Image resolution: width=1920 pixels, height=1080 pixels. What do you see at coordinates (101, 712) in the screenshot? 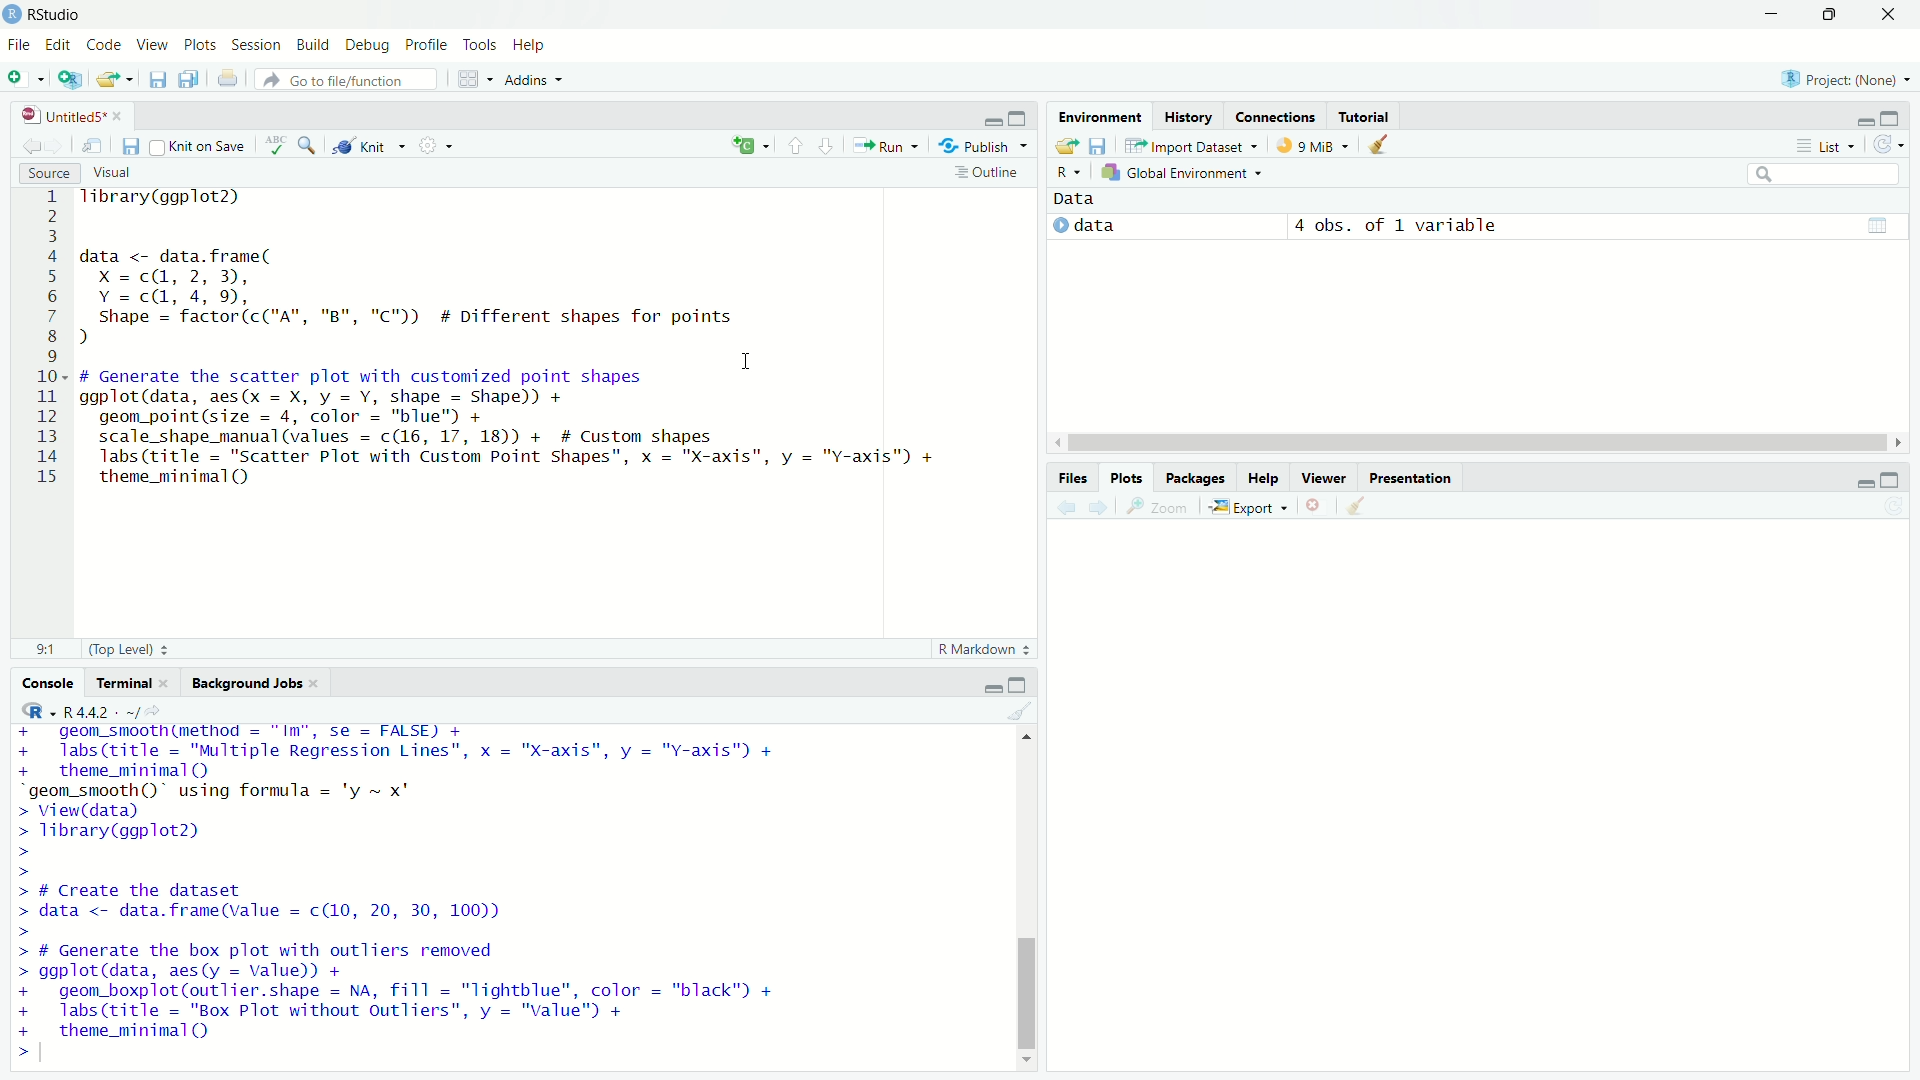
I see `R 4.4.2 .~/` at bounding box center [101, 712].